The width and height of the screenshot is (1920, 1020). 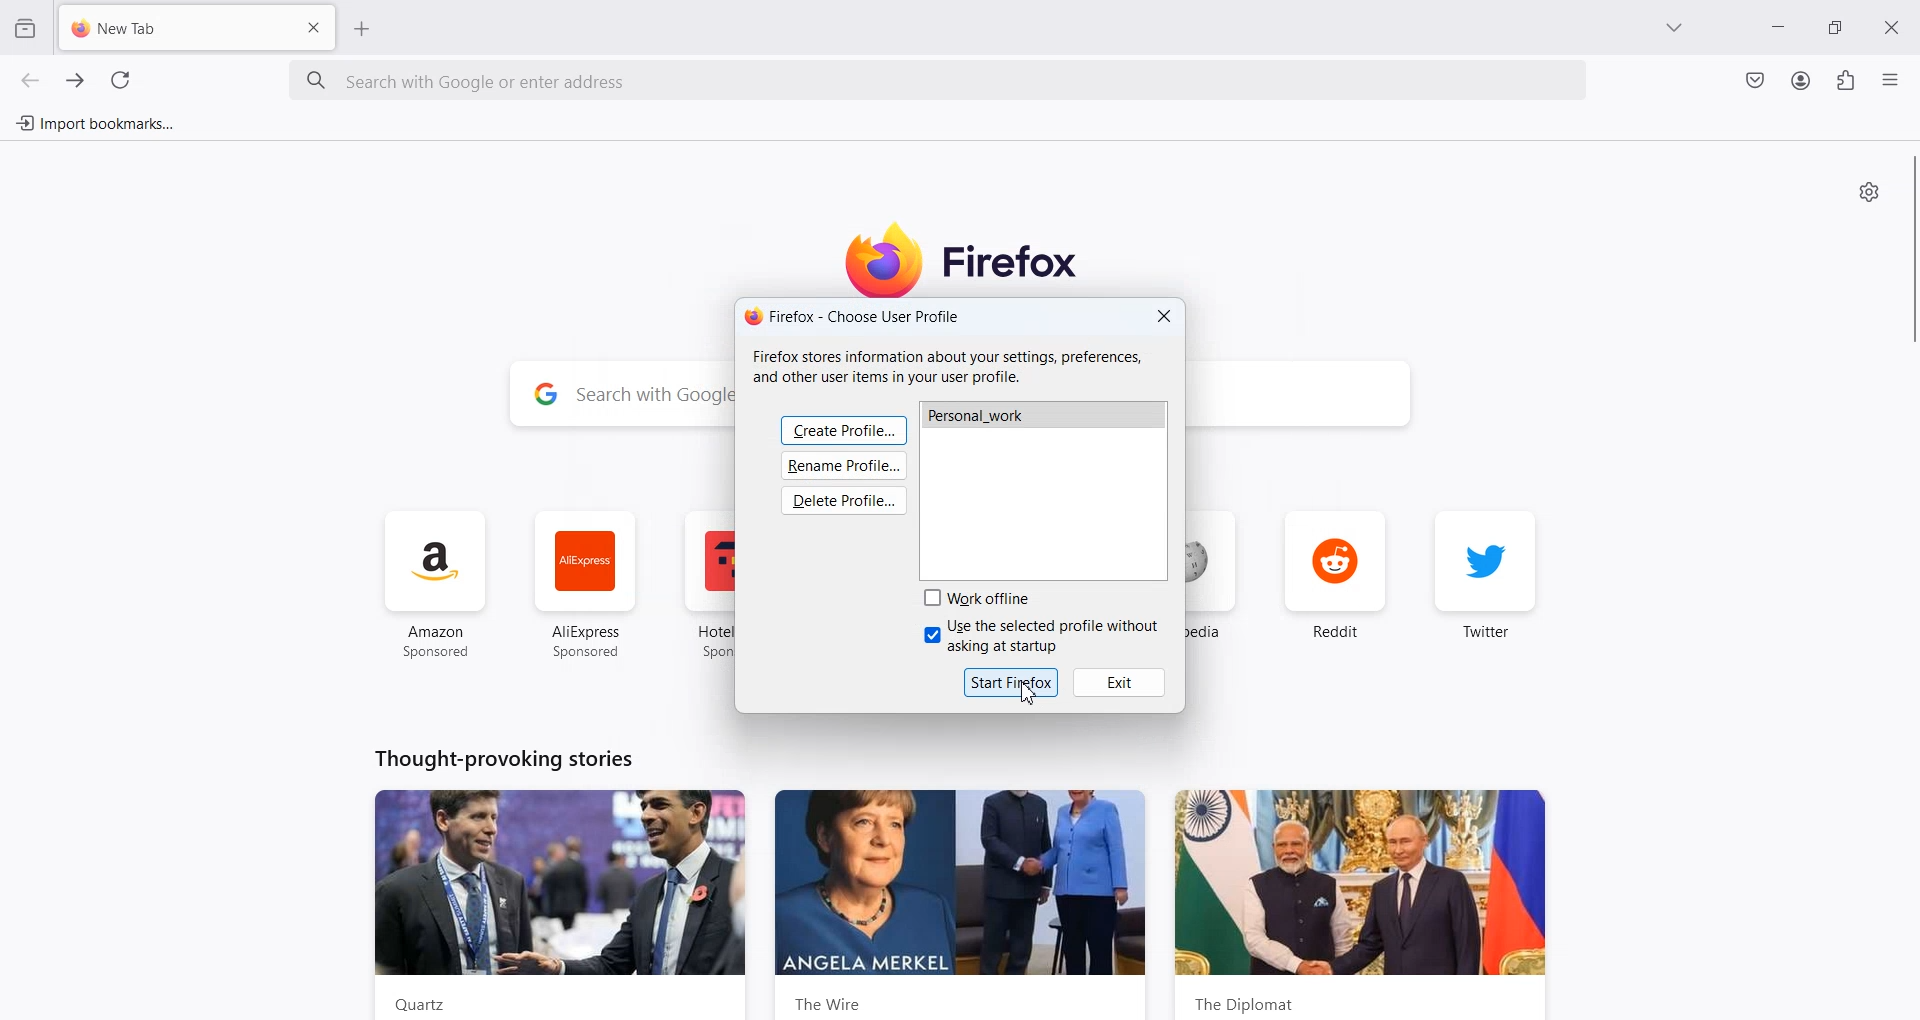 What do you see at coordinates (1780, 30) in the screenshot?
I see `Minimize` at bounding box center [1780, 30].